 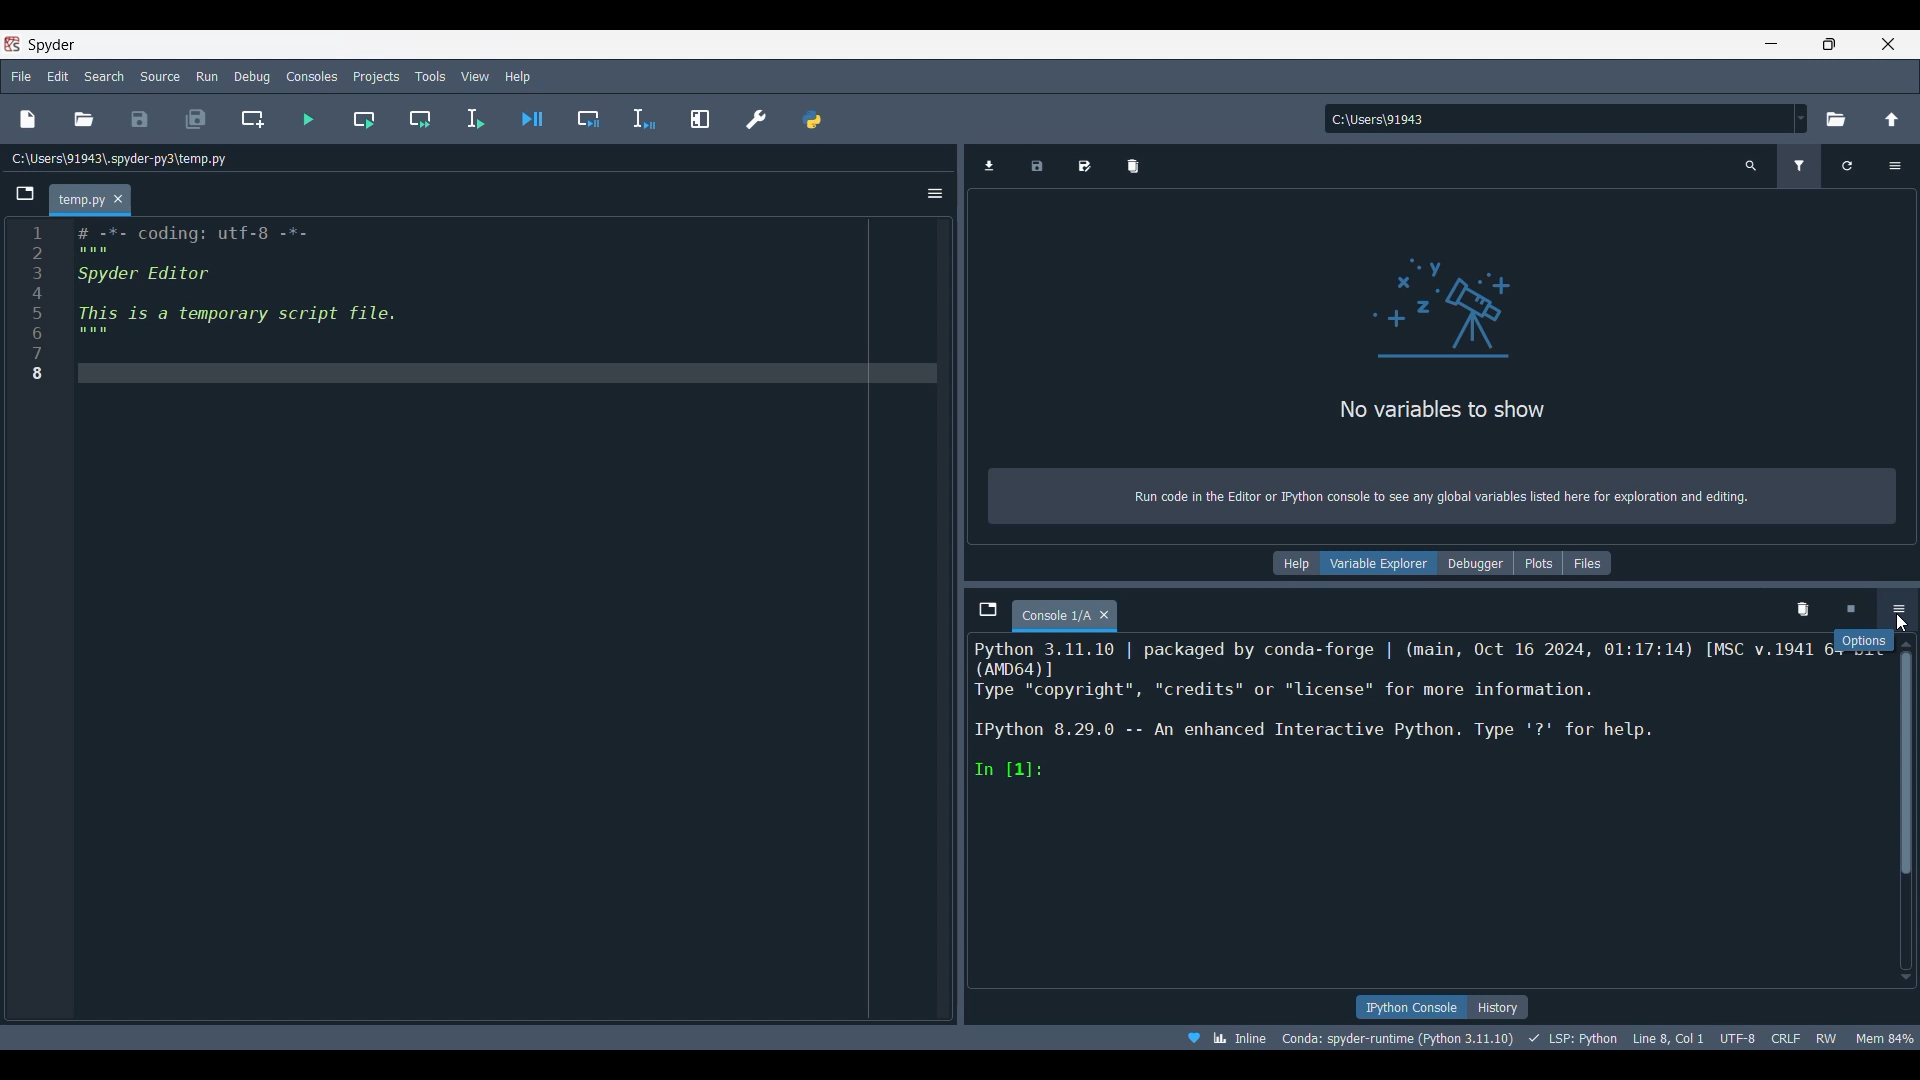 What do you see at coordinates (1476, 563) in the screenshot?
I see `Debugger` at bounding box center [1476, 563].